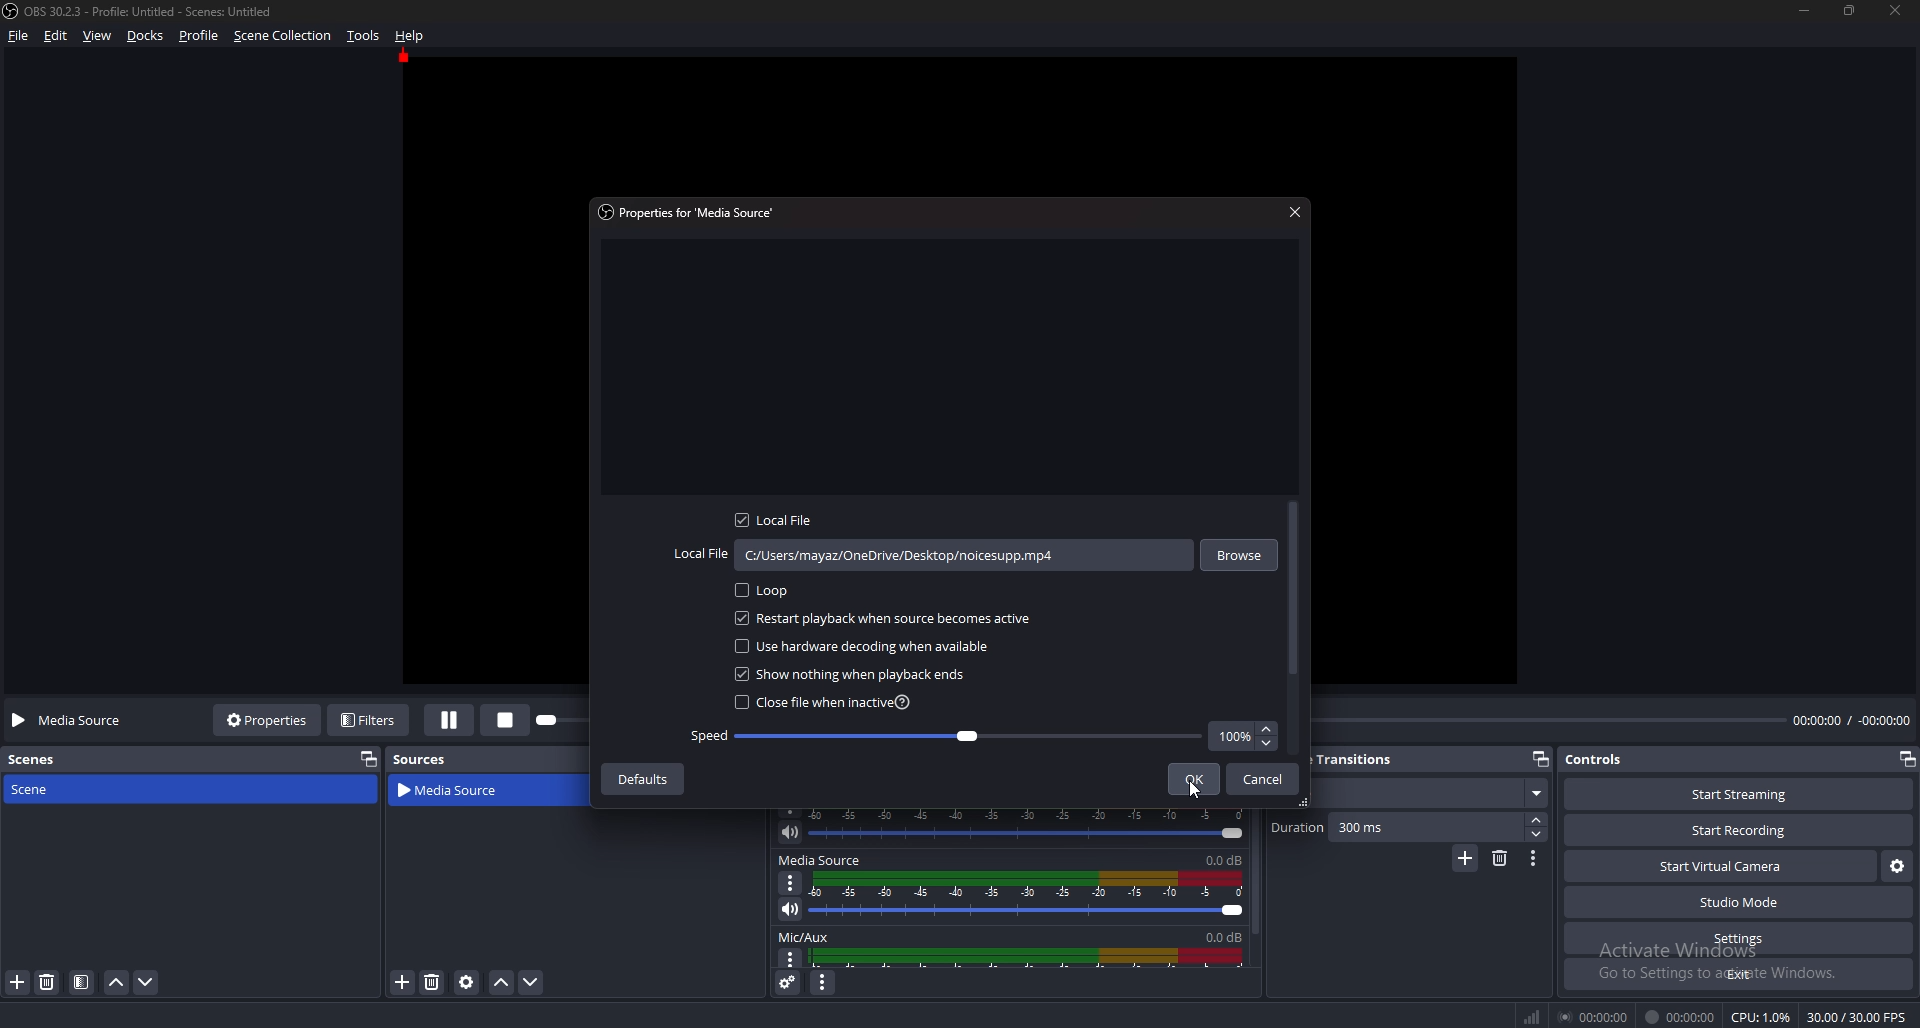  I want to click on Scene collection, so click(283, 35).